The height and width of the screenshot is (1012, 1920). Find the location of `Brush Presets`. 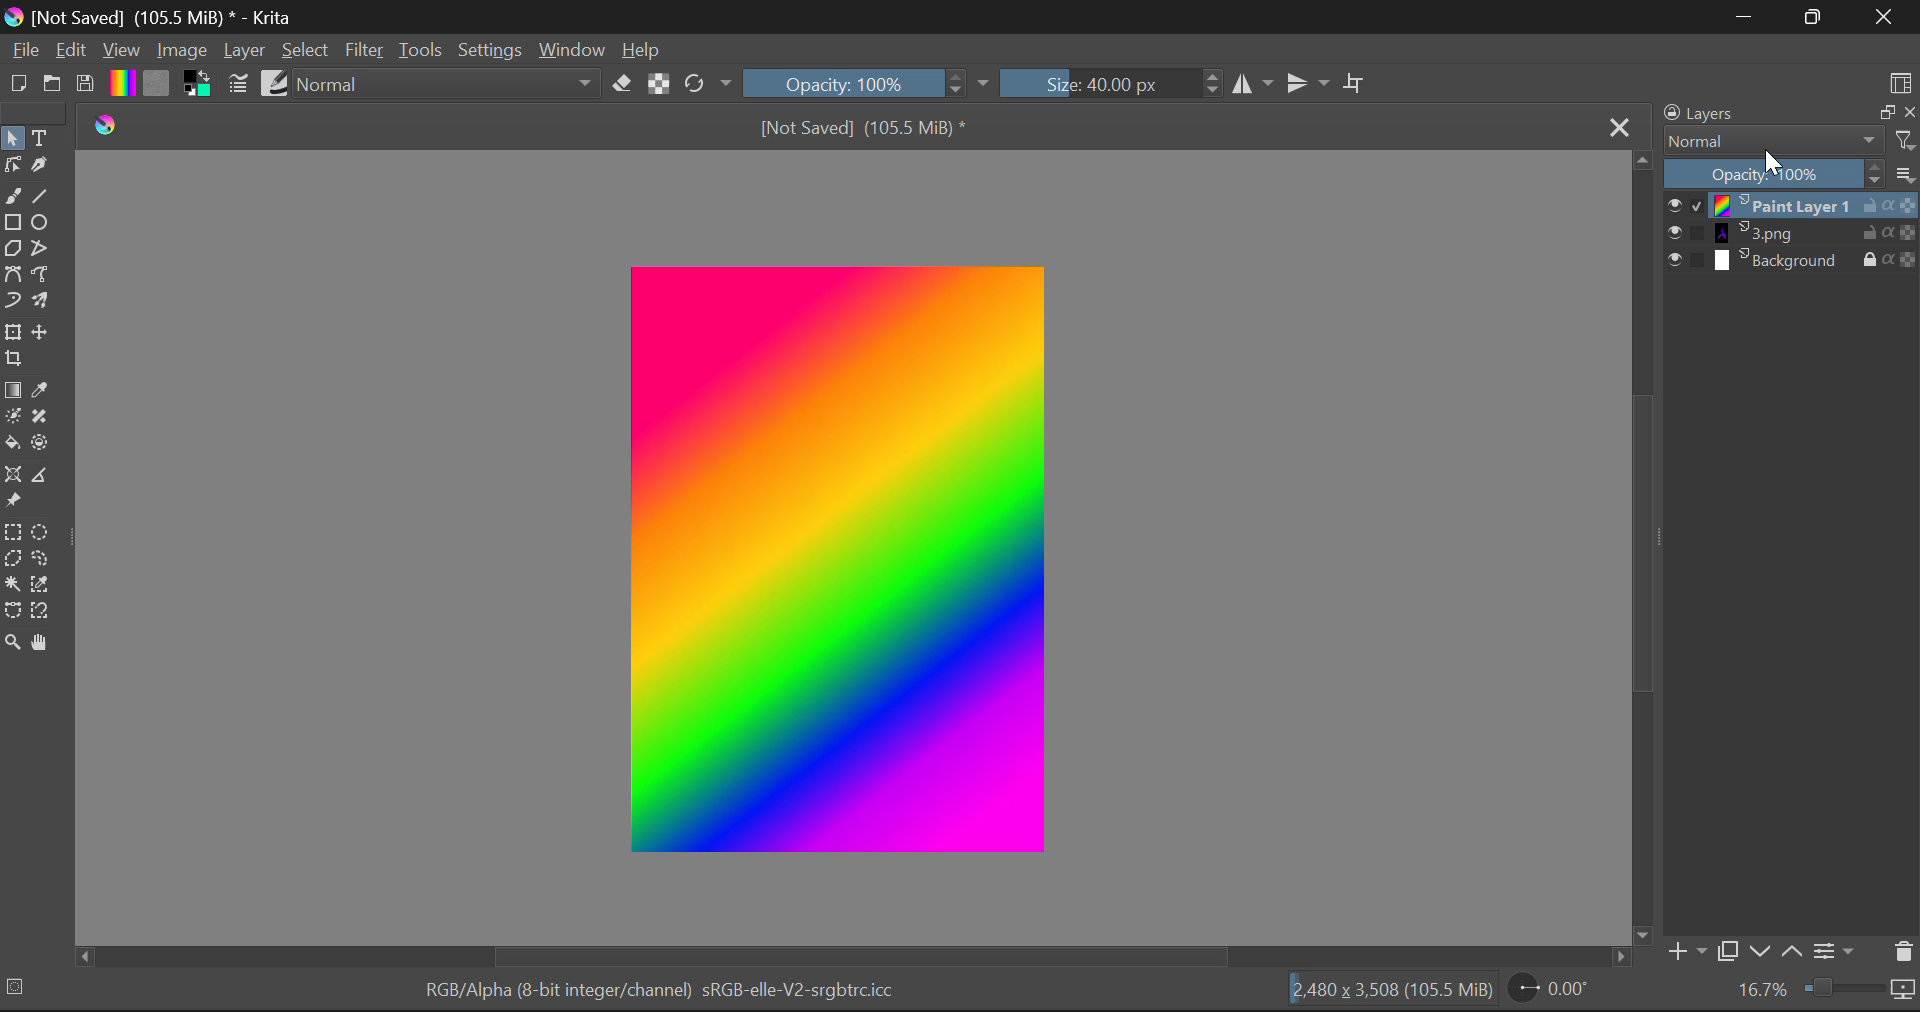

Brush Presets is located at coordinates (276, 85).